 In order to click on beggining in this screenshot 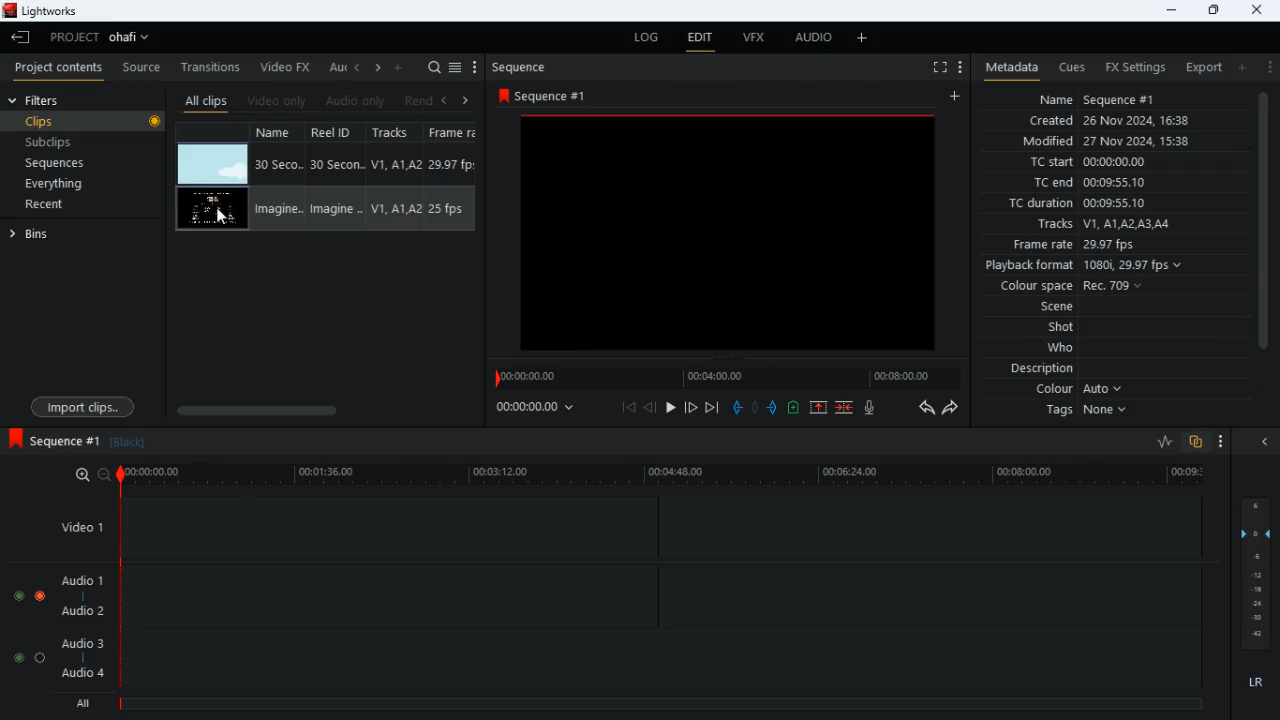, I will do `click(628, 408)`.